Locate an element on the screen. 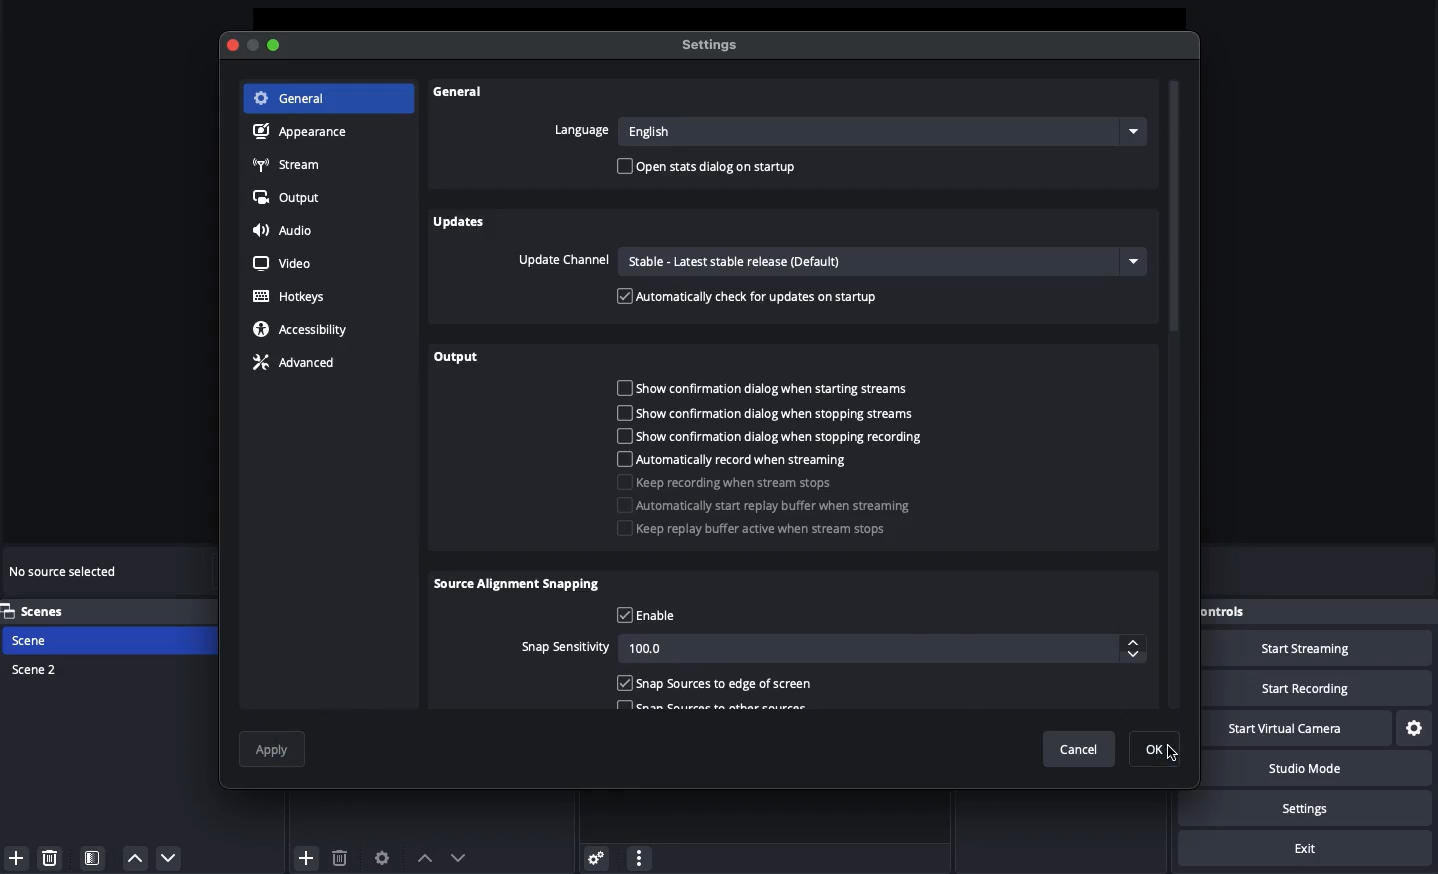  Scene filter is located at coordinates (93, 859).